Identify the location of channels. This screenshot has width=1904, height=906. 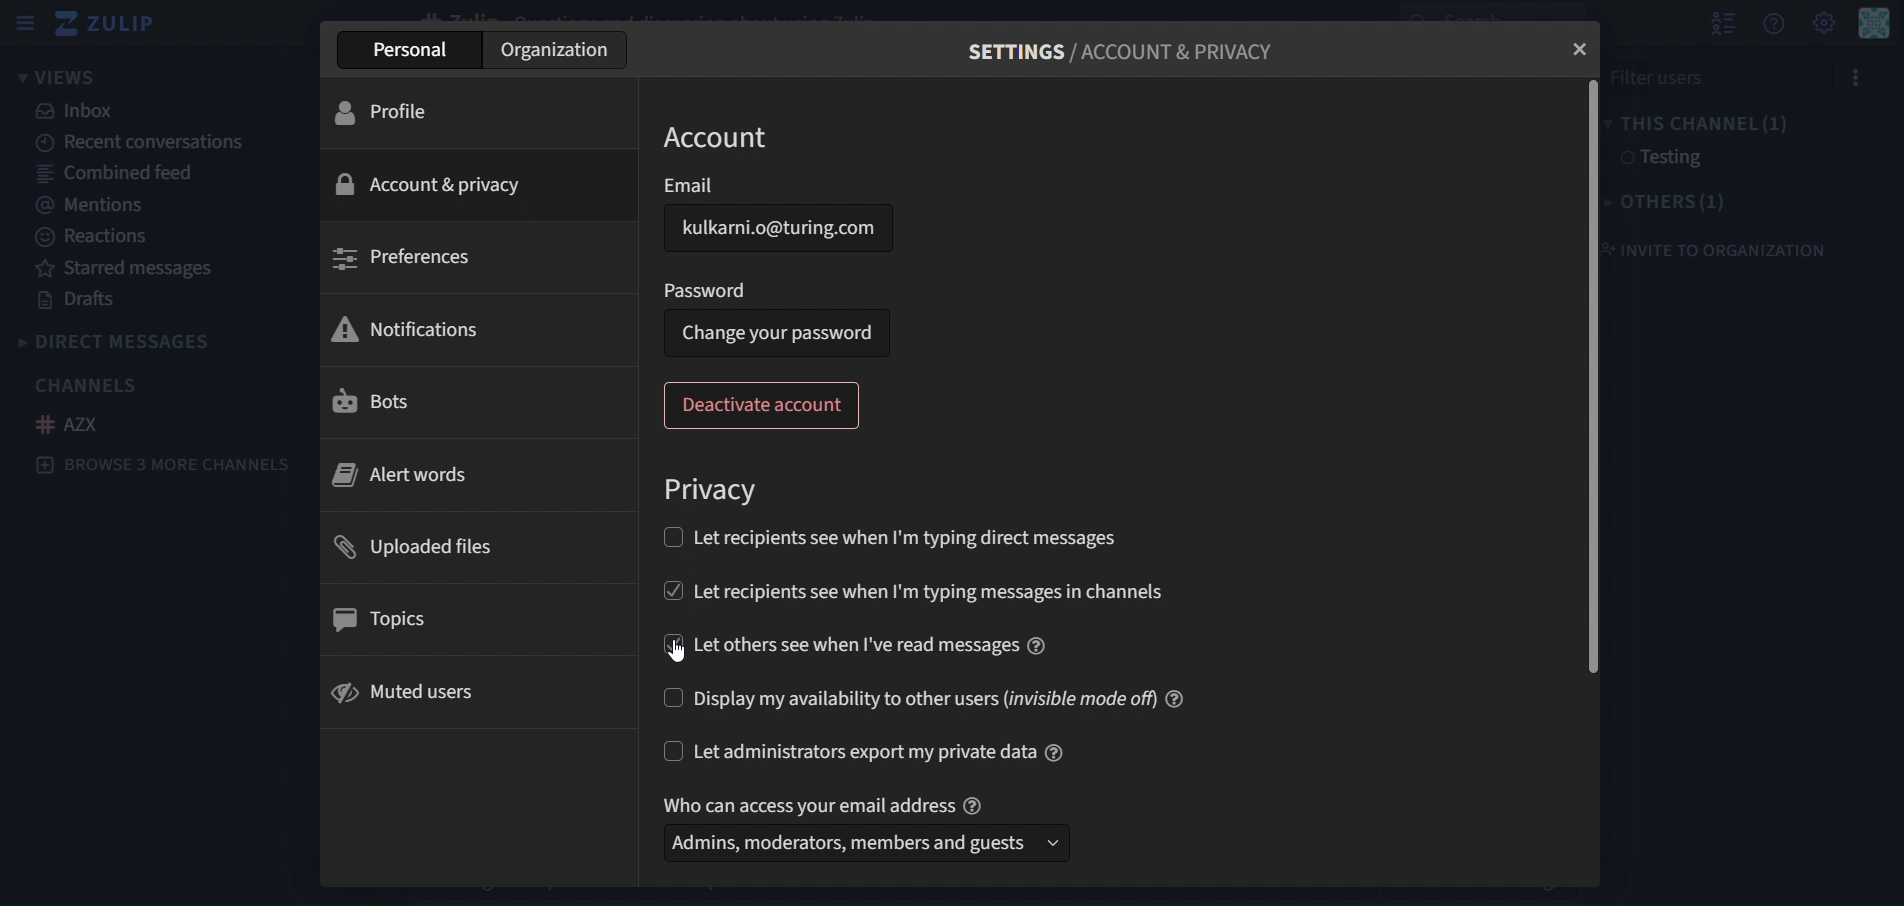
(88, 384).